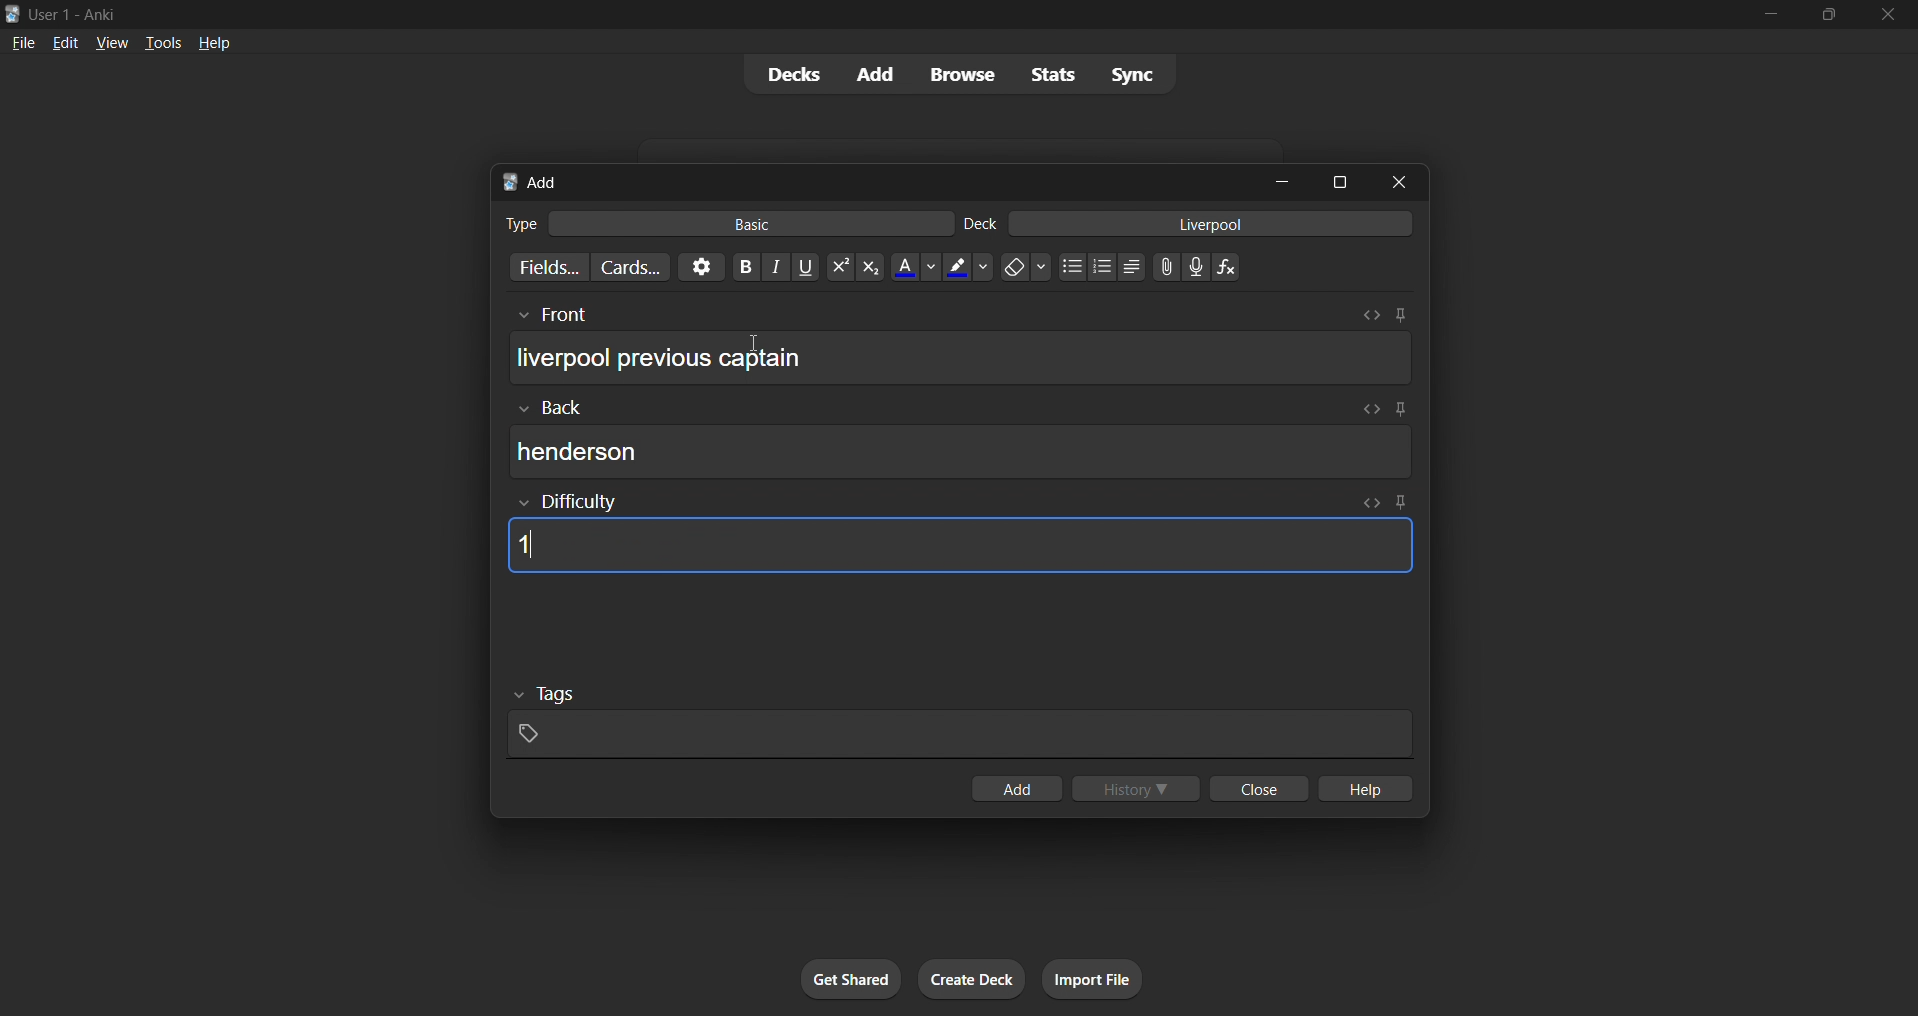 The width and height of the screenshot is (1918, 1016). Describe the element at coordinates (745, 265) in the screenshot. I see `Bold` at that location.